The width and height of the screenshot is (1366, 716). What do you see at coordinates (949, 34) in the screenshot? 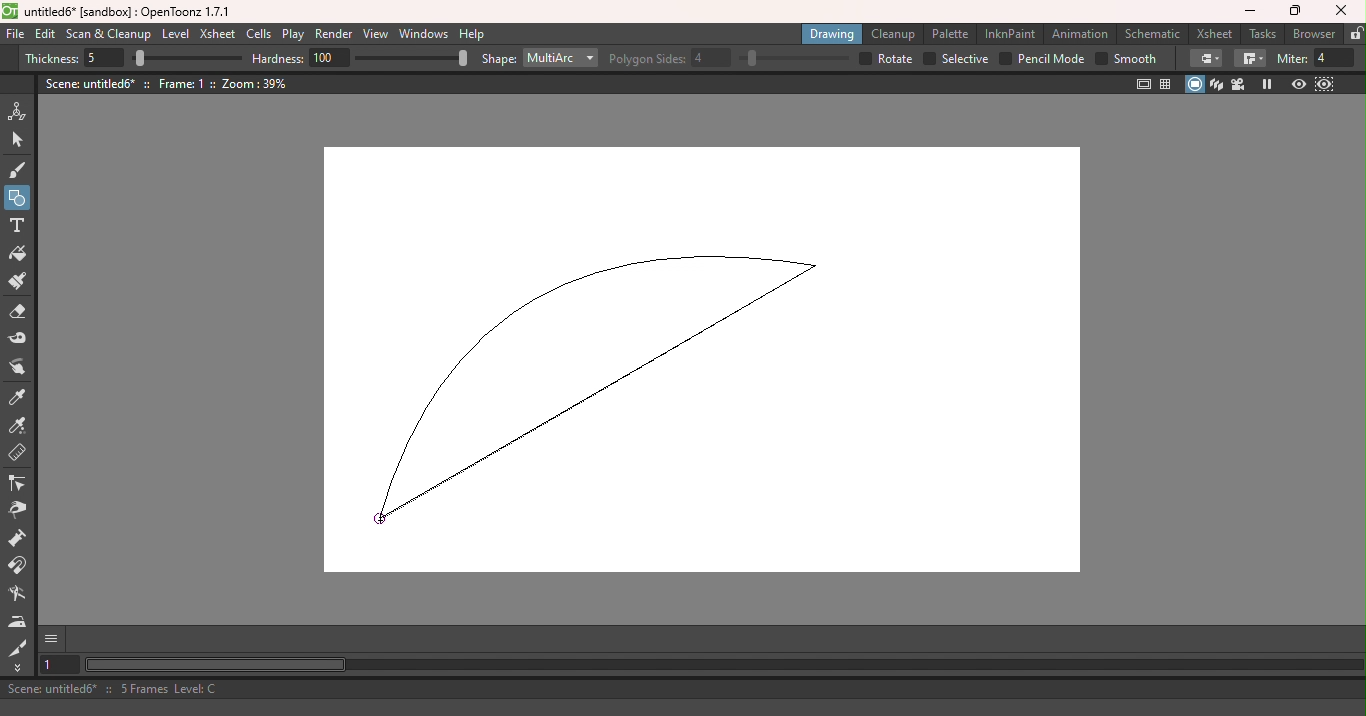
I see `Palette` at bounding box center [949, 34].